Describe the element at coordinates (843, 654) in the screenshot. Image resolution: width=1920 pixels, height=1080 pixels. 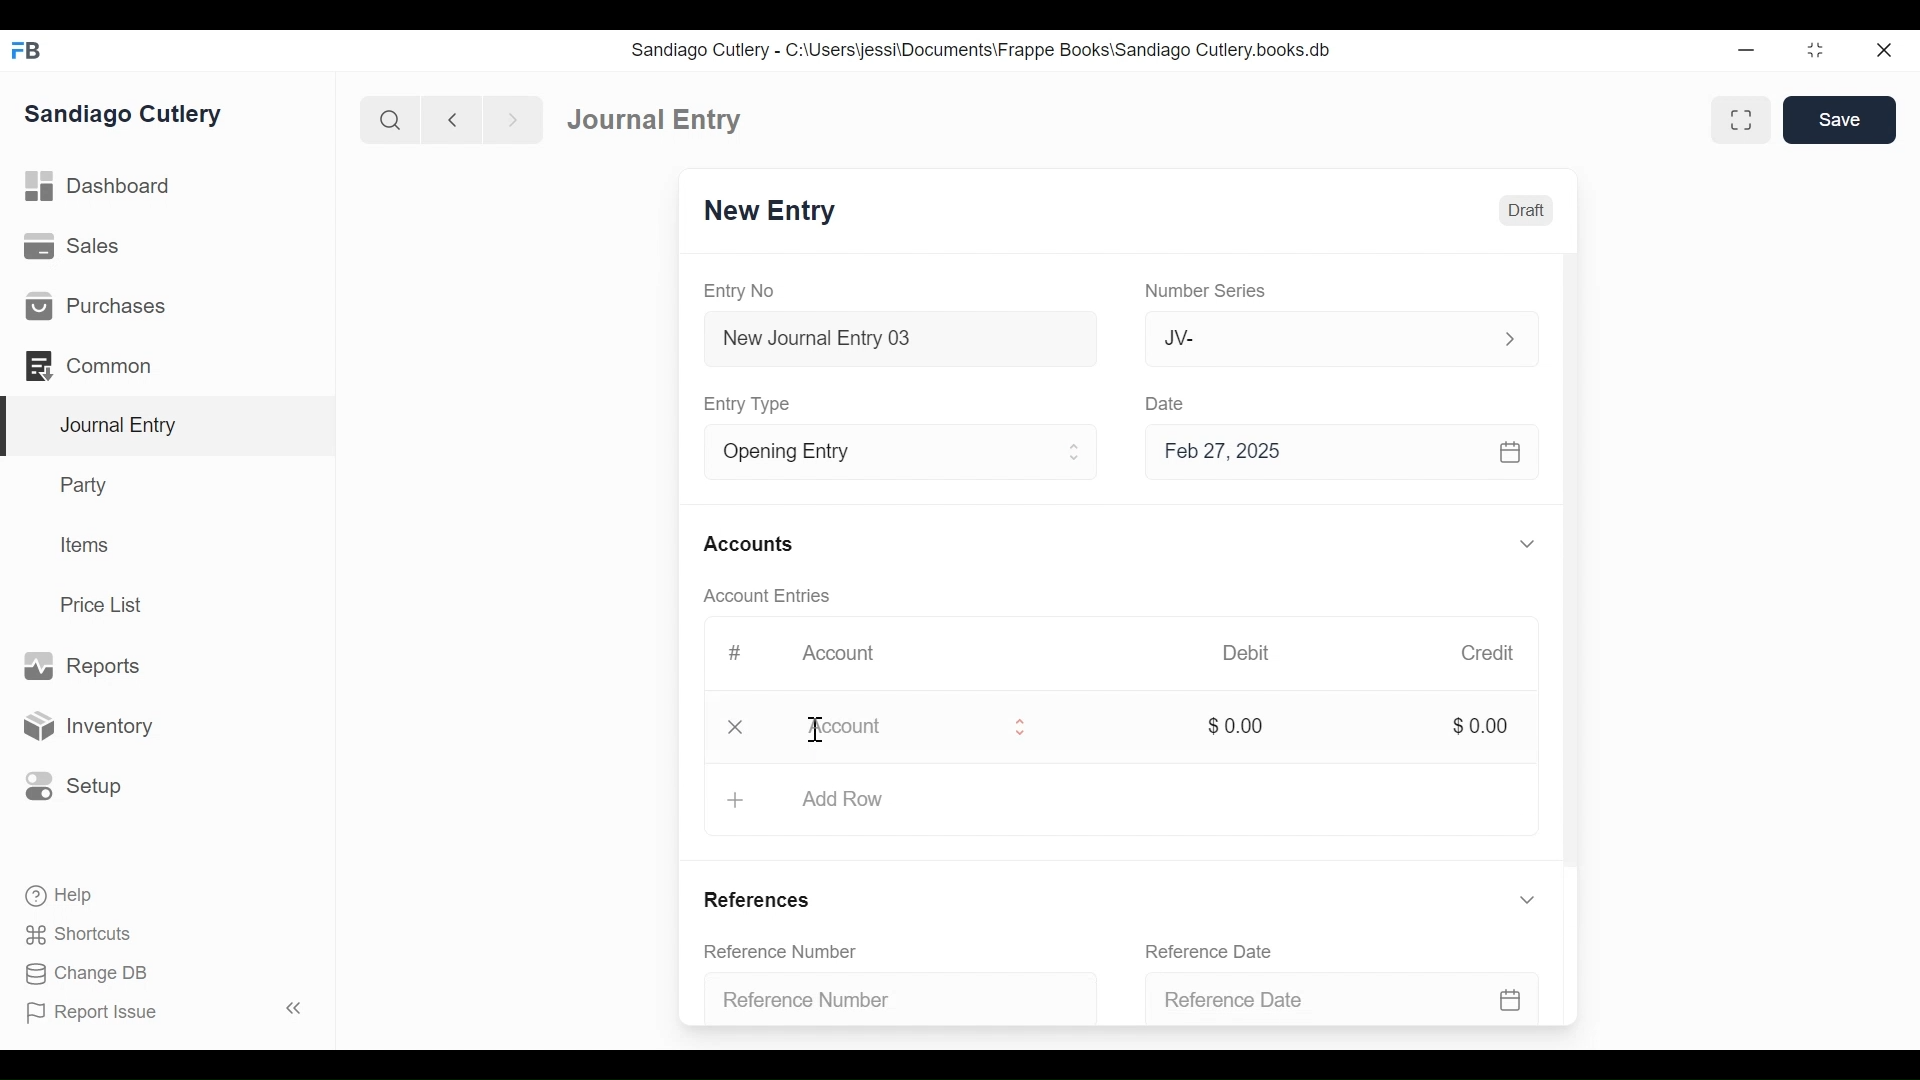
I see `Account` at that location.